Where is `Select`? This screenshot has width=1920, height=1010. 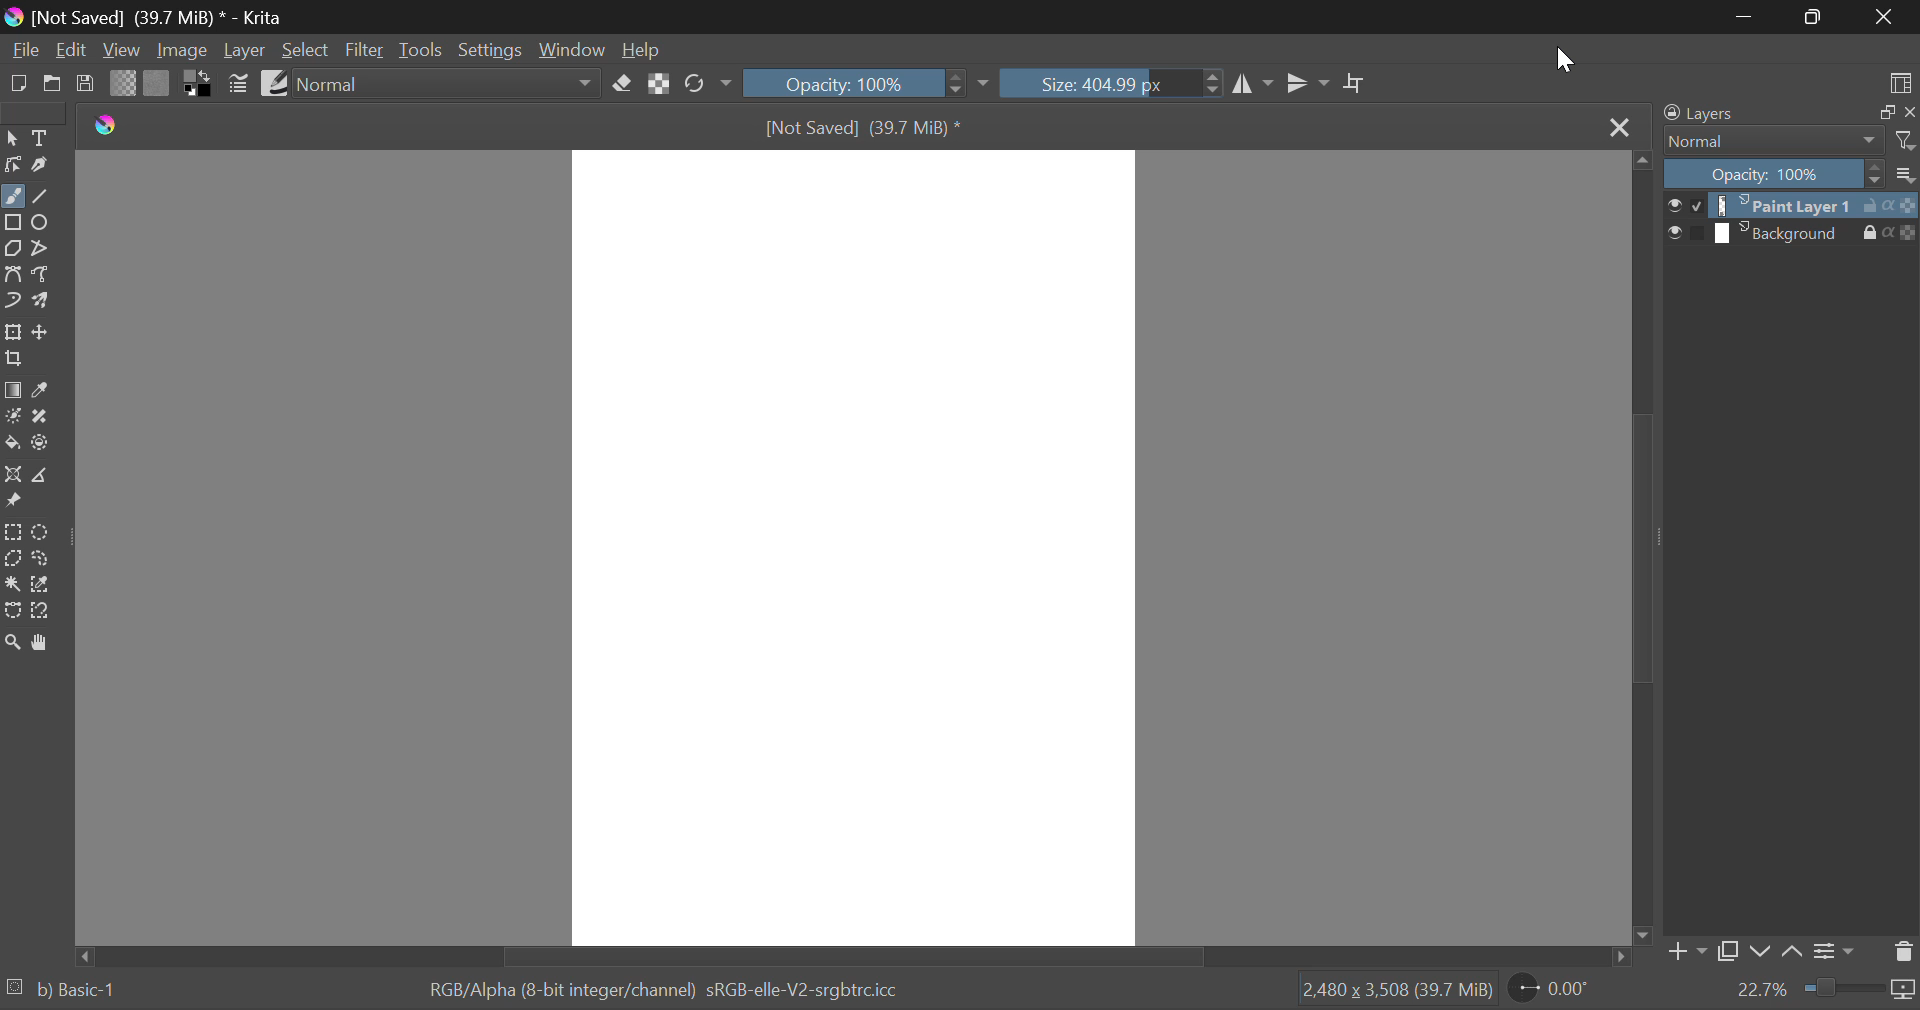 Select is located at coordinates (305, 50).